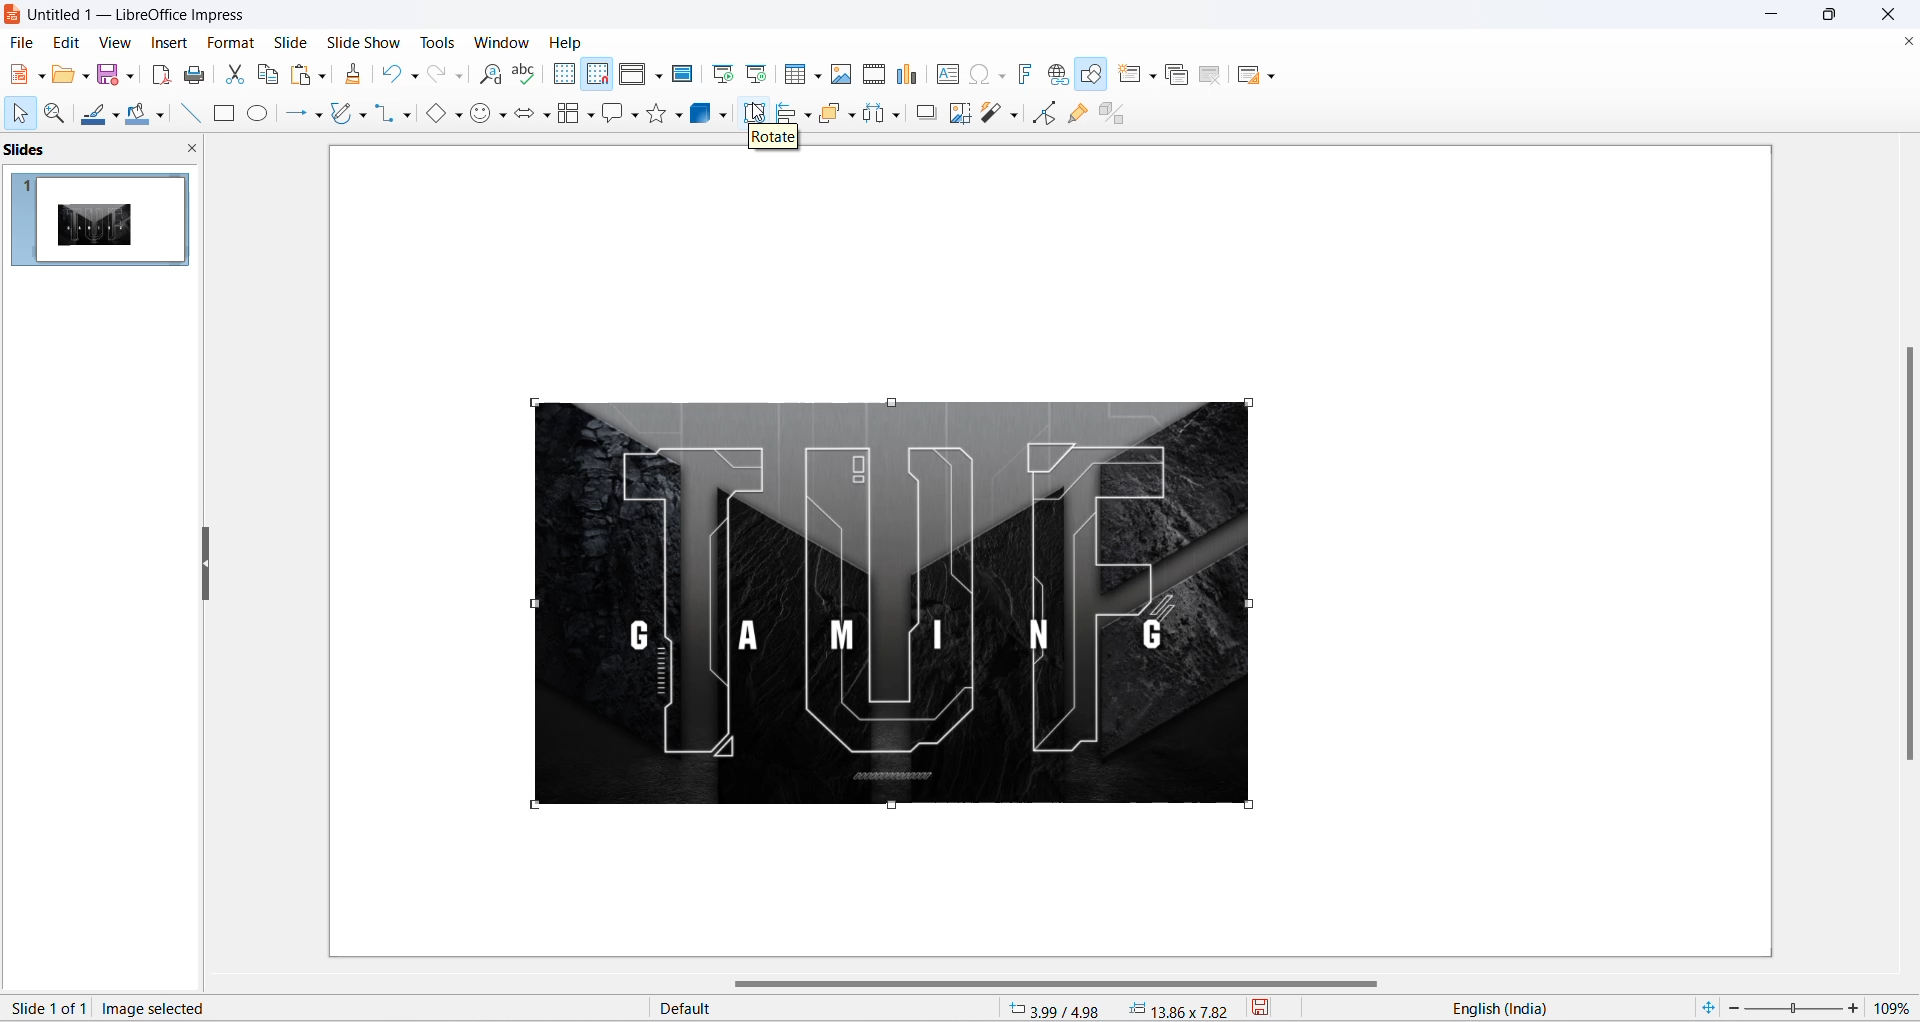 The height and width of the screenshot is (1022, 1920). What do you see at coordinates (1894, 14) in the screenshot?
I see `close` at bounding box center [1894, 14].